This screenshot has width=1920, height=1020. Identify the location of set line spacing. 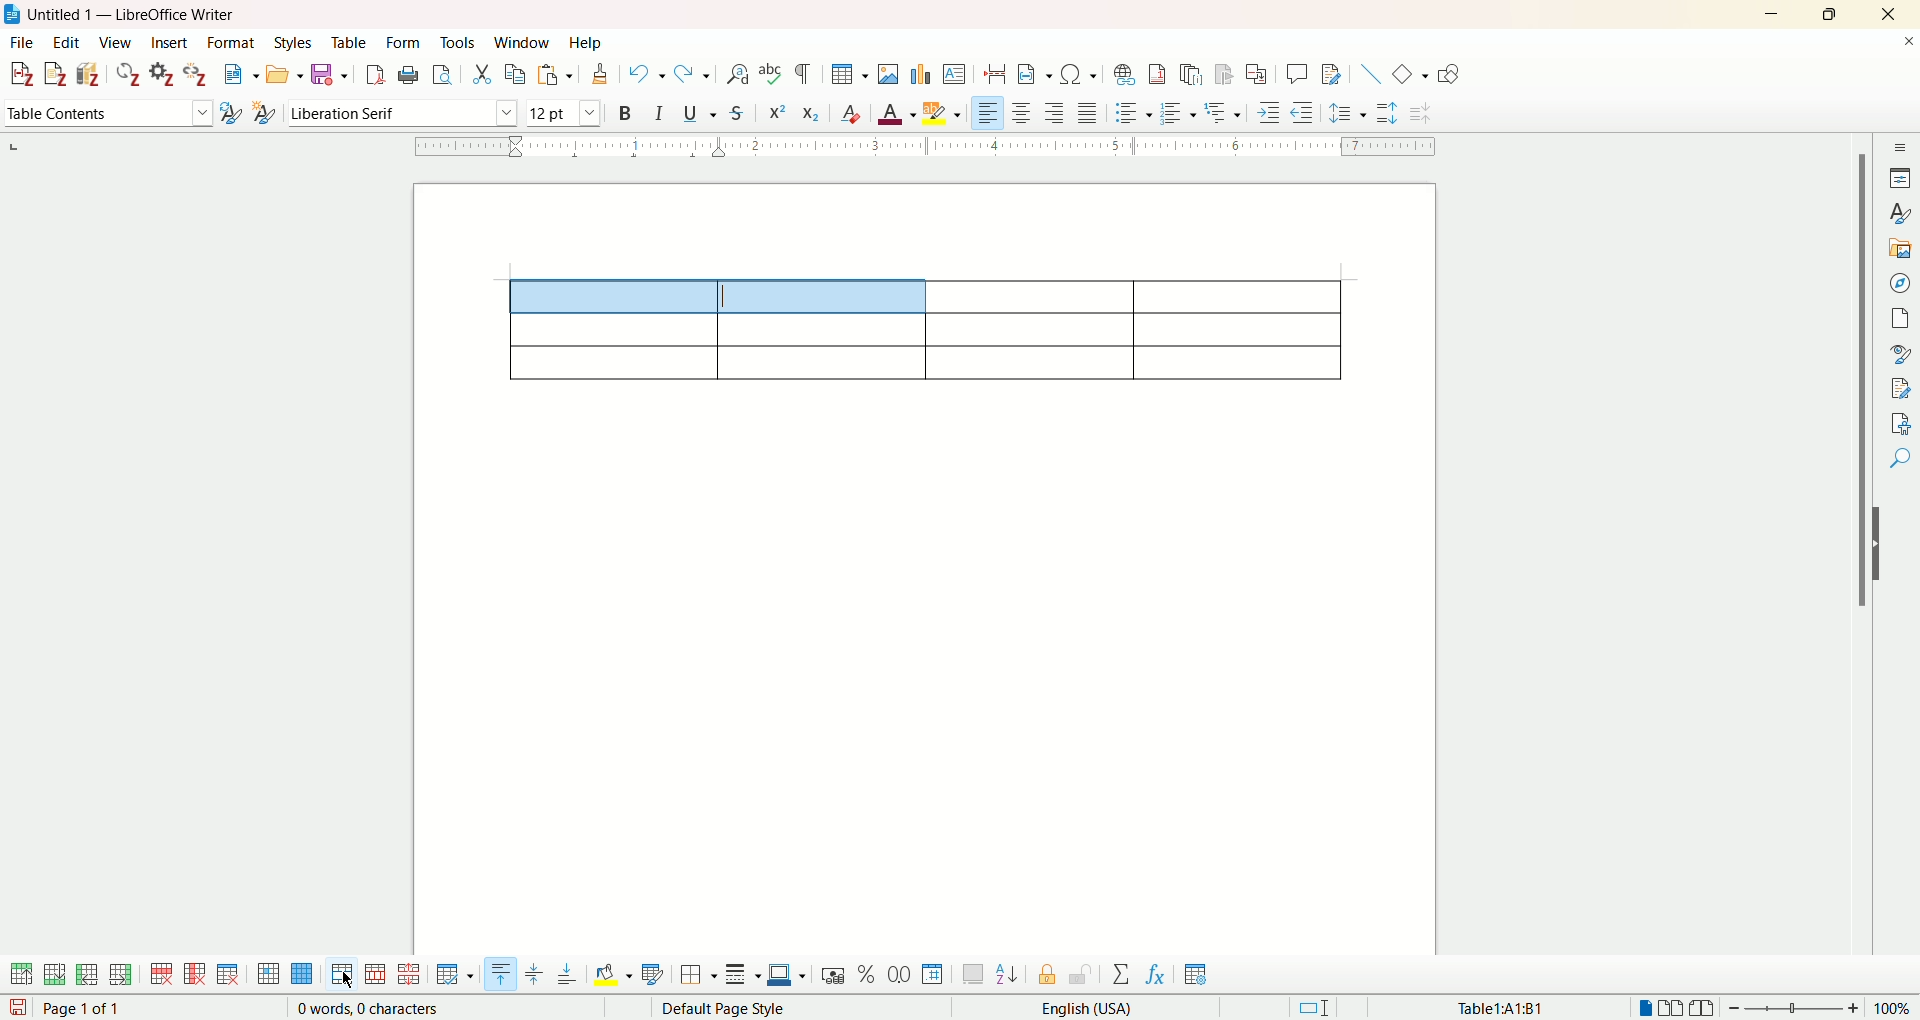
(1349, 114).